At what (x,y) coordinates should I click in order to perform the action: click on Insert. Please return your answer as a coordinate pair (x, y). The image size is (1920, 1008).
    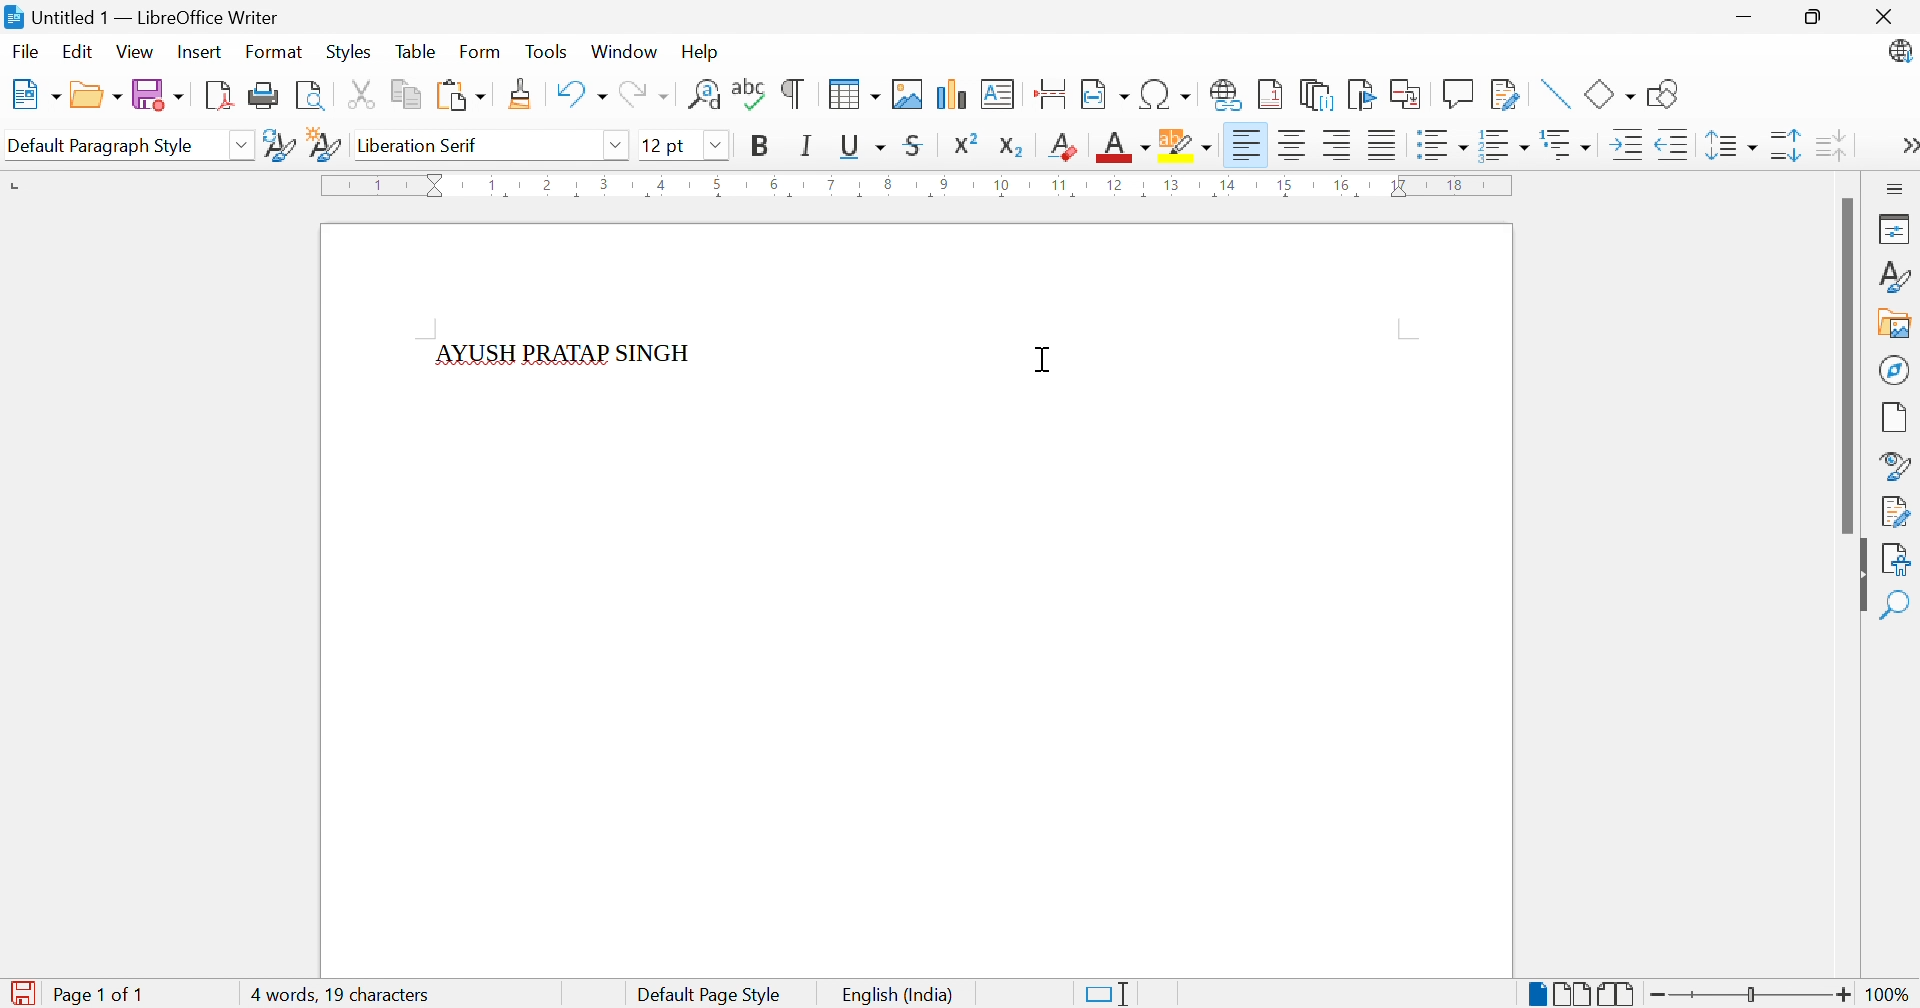
    Looking at the image, I should click on (202, 50).